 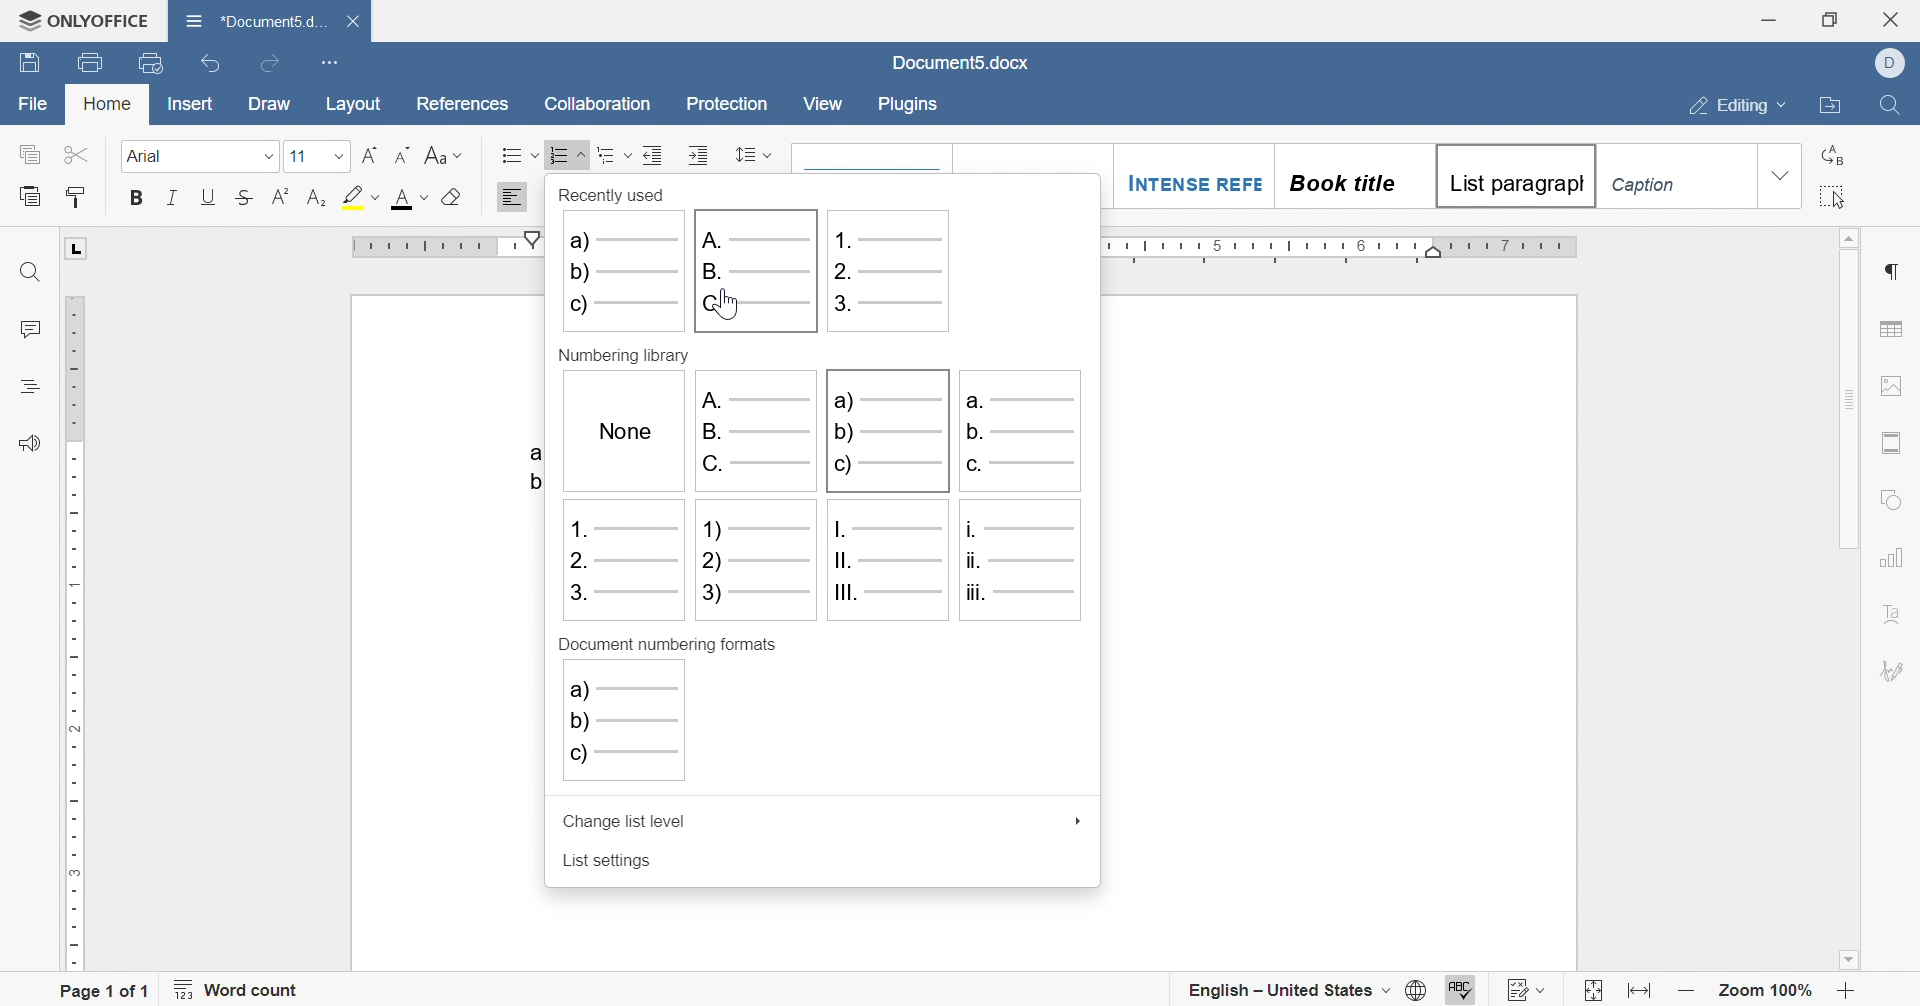 I want to click on document numbering formats, so click(x=671, y=647).